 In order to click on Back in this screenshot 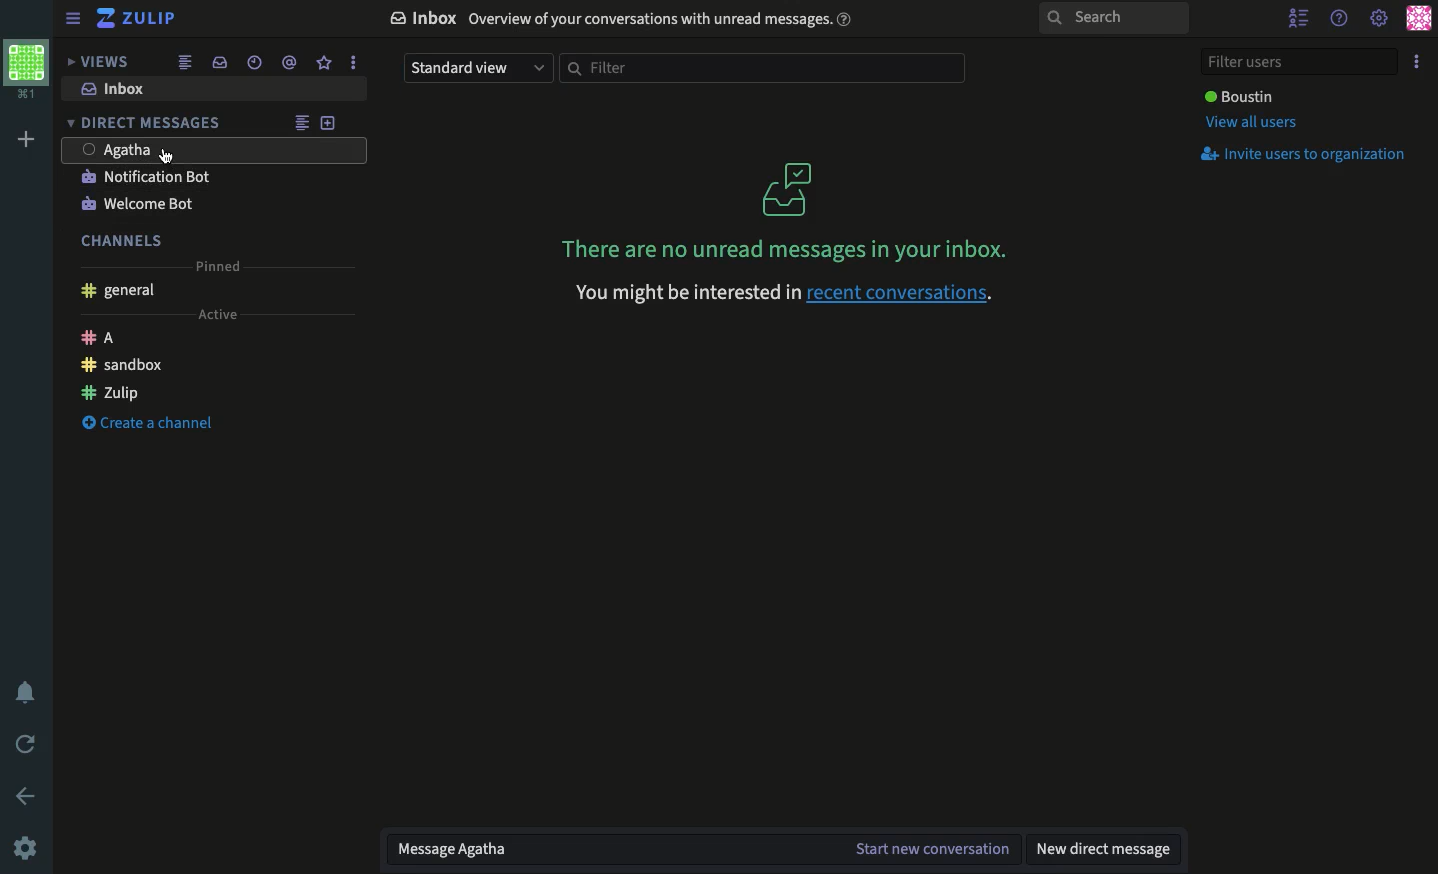, I will do `click(22, 795)`.